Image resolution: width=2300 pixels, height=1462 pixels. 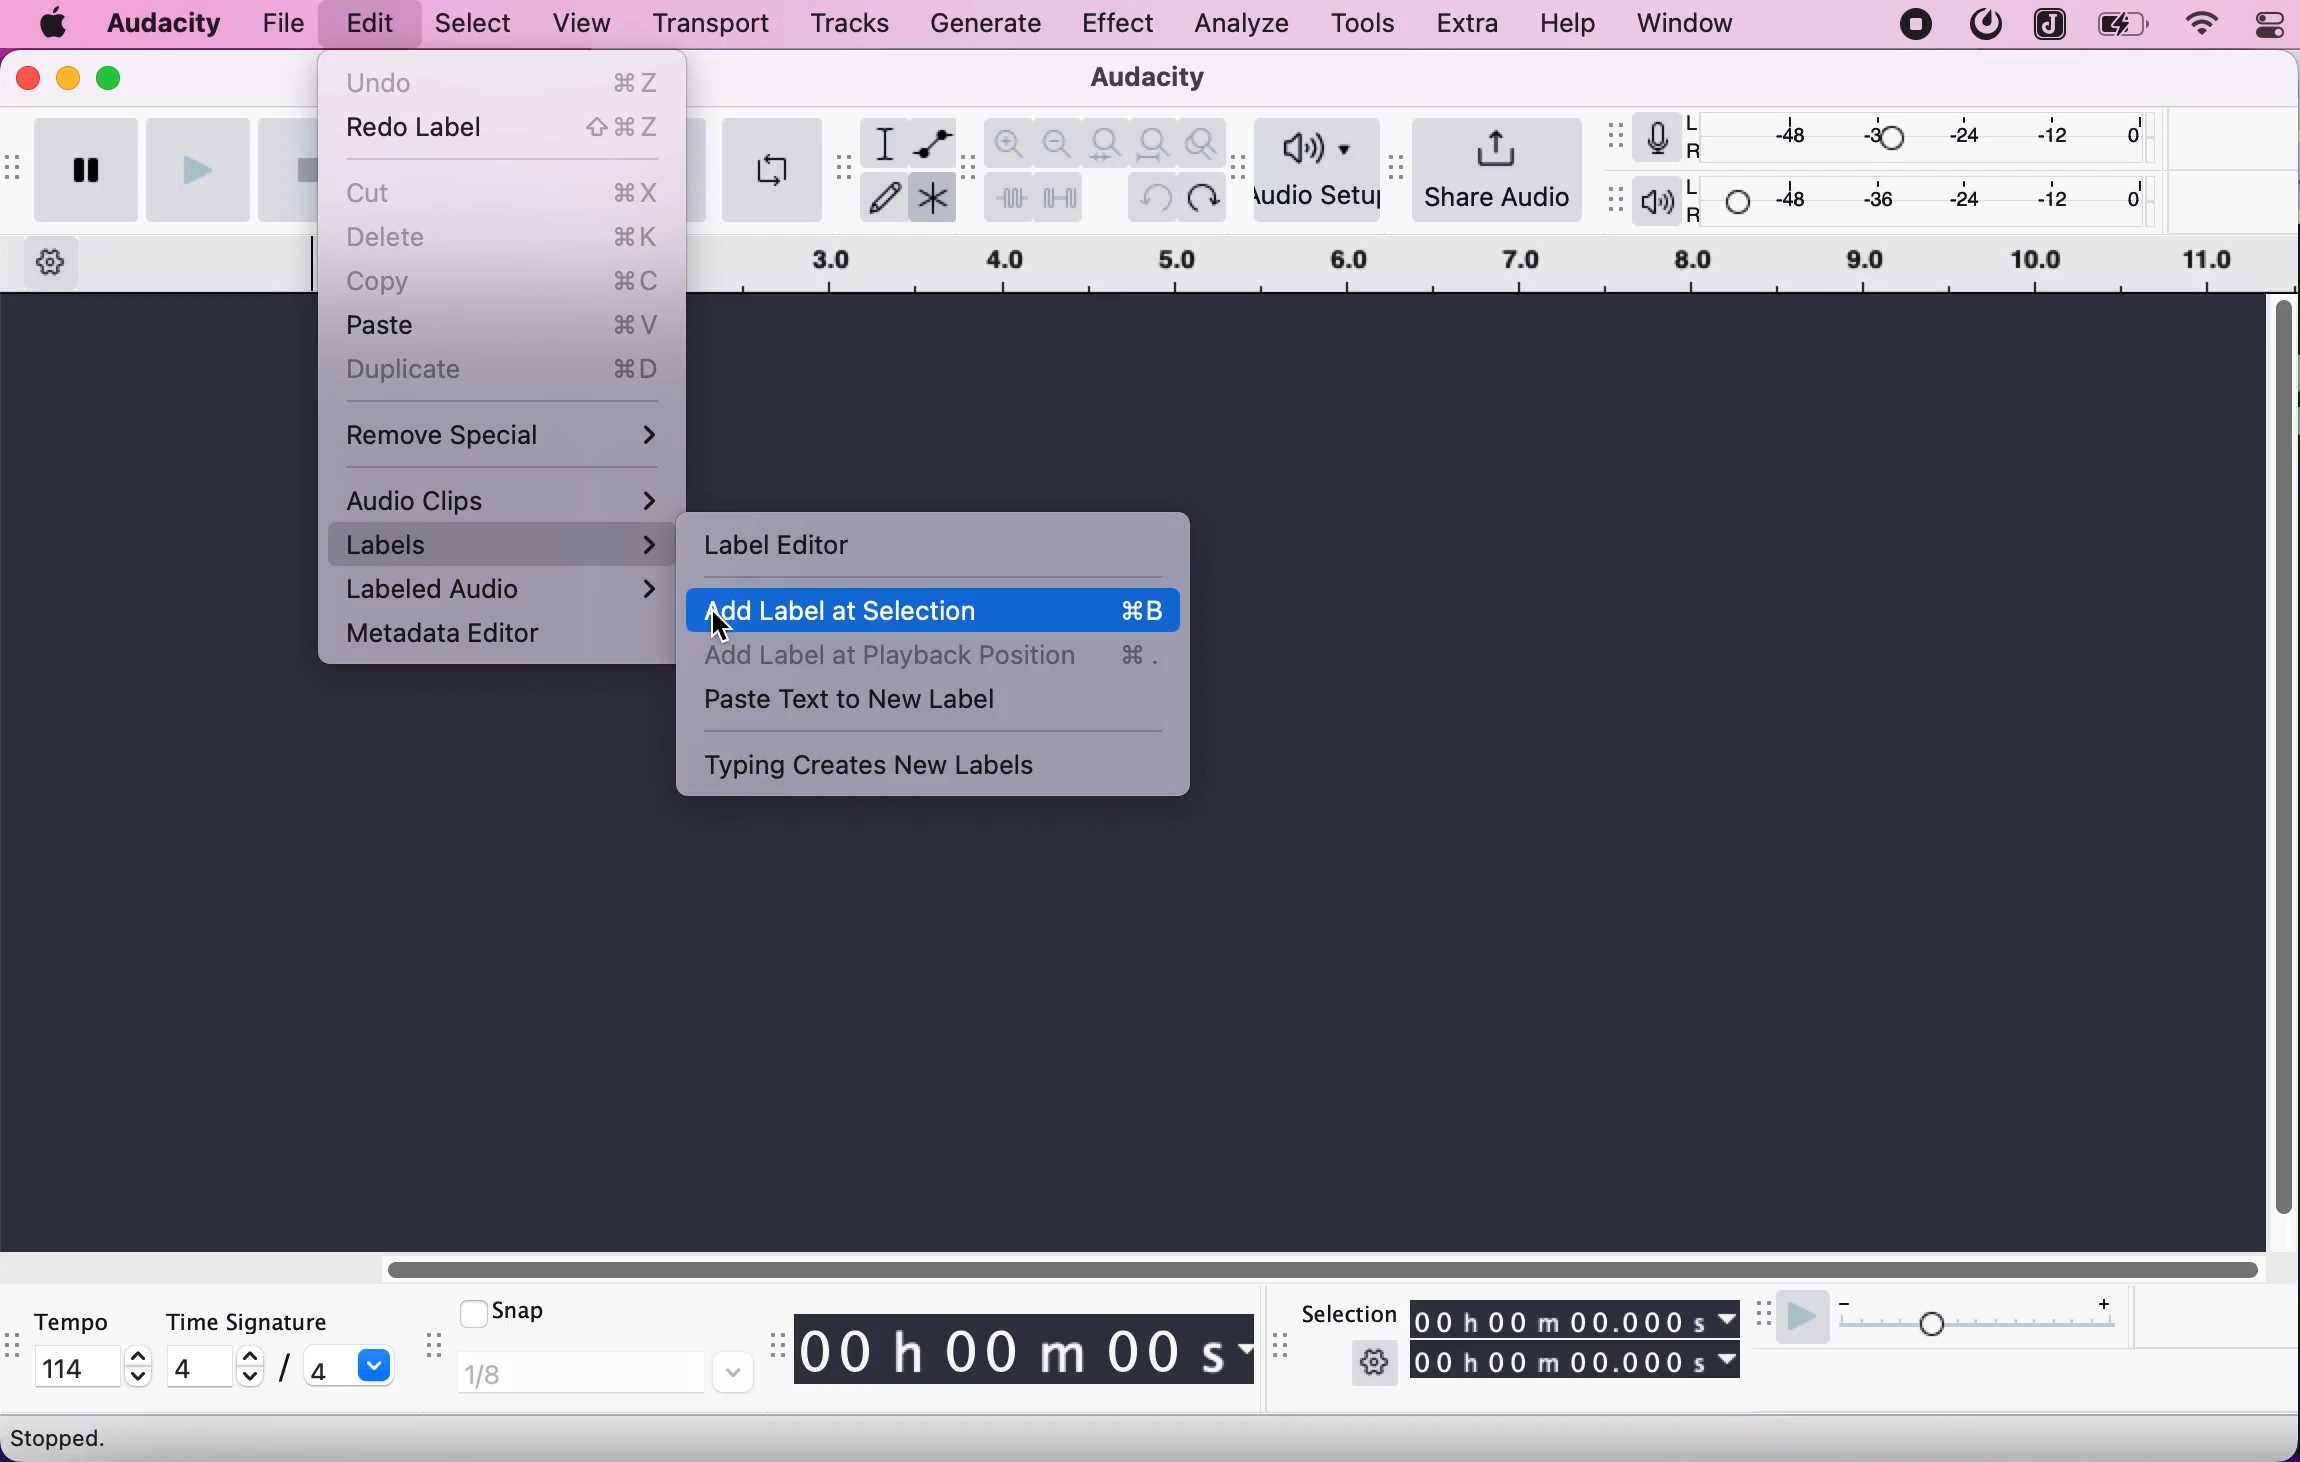 I want to click on vertical slider, so click(x=2281, y=761).